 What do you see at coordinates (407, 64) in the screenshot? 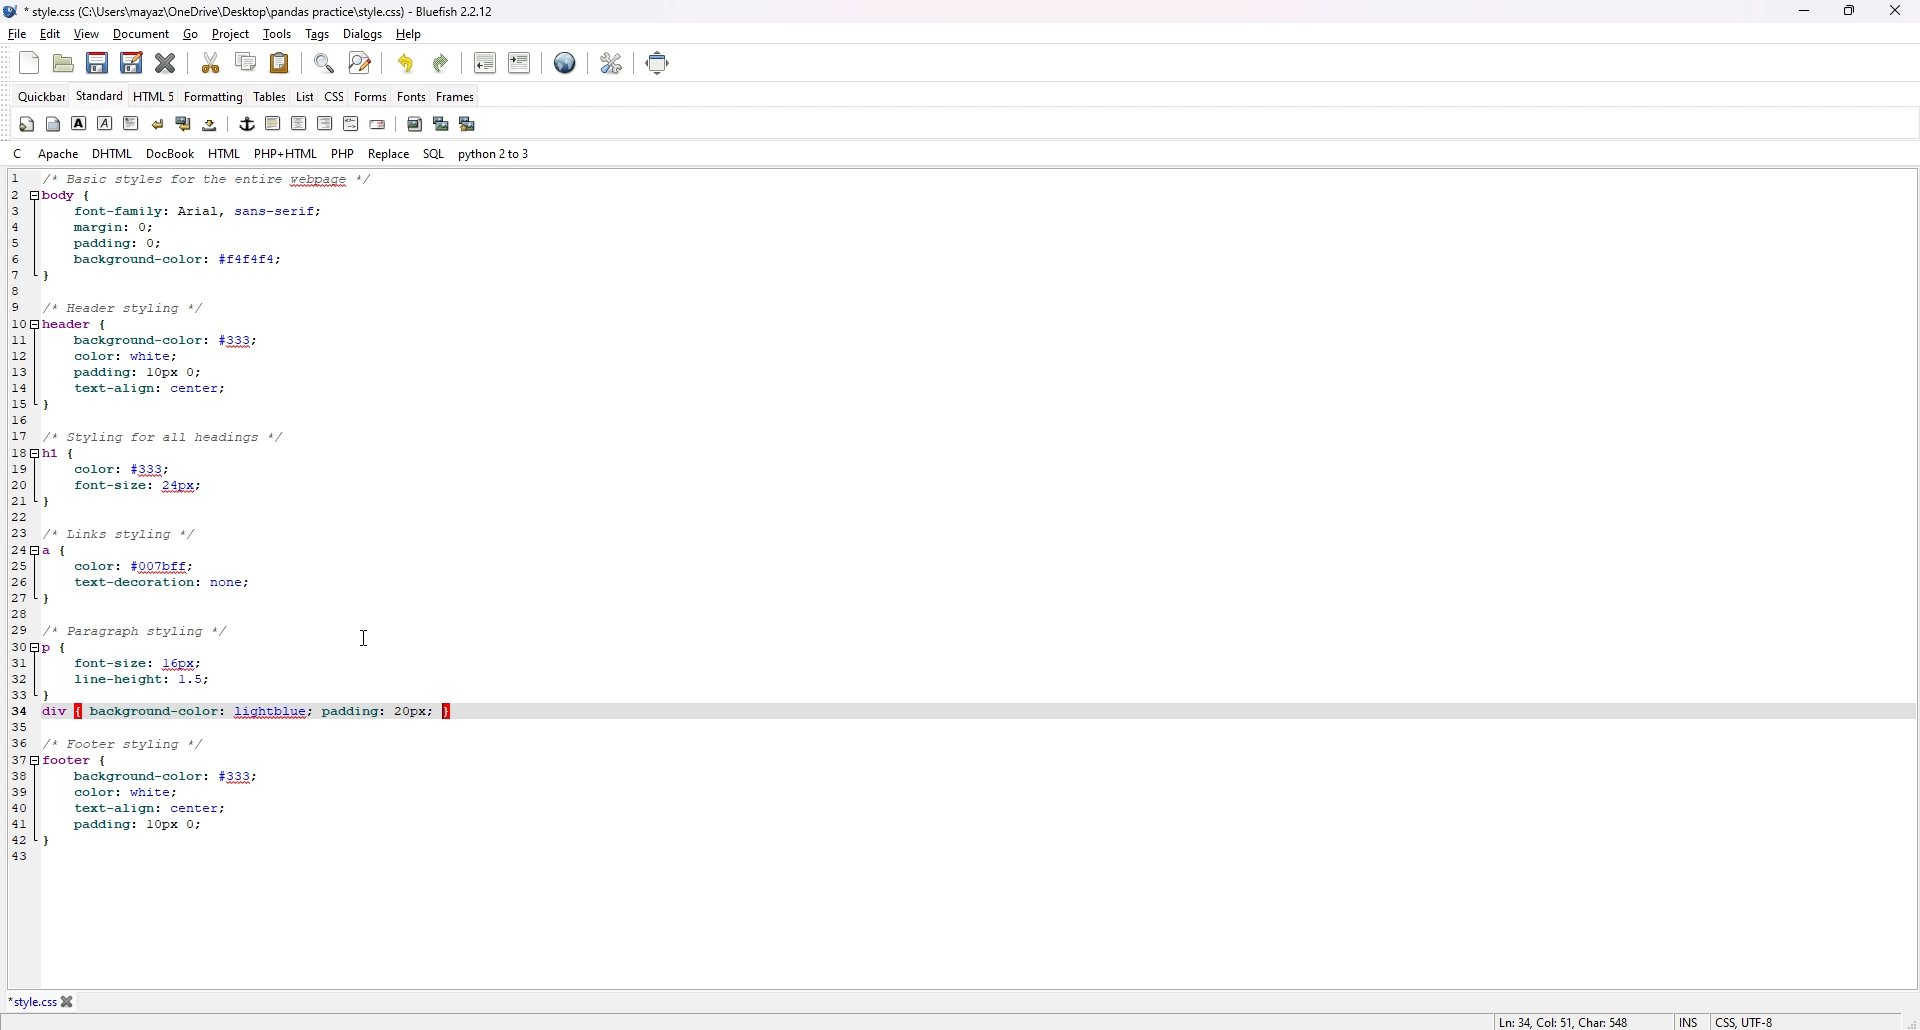
I see `undo` at bounding box center [407, 64].